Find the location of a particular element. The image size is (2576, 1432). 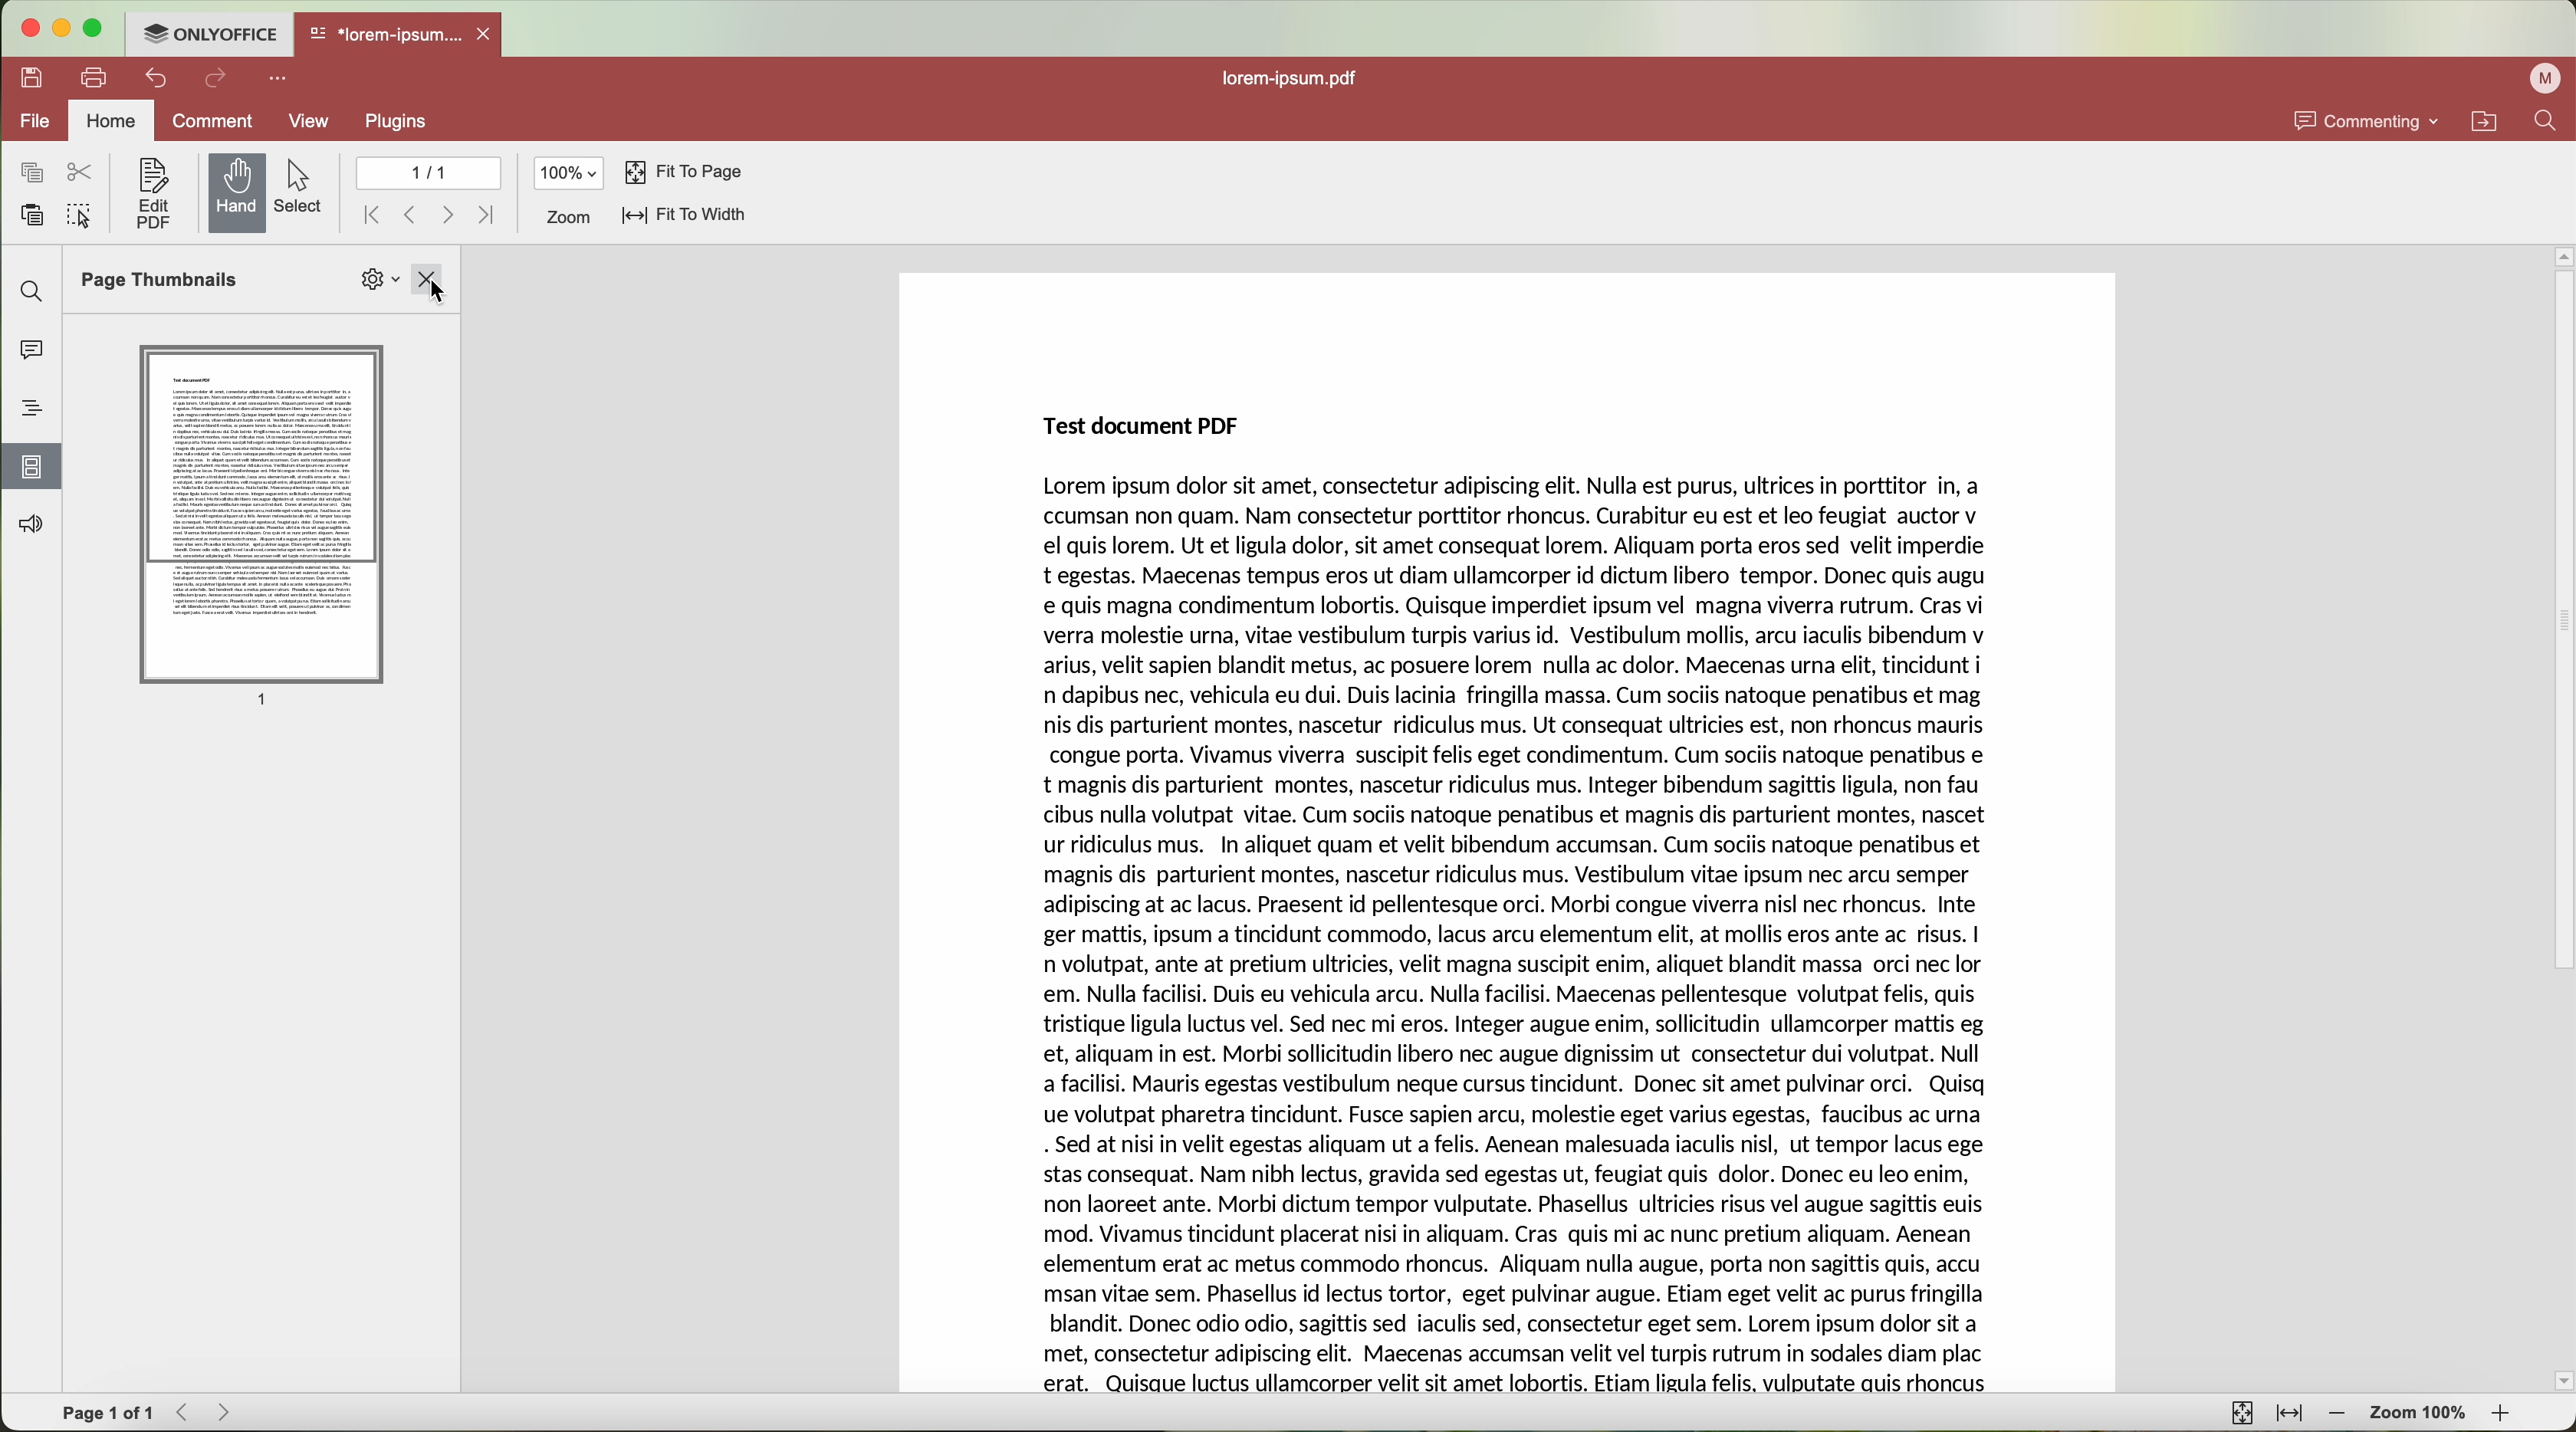

undo is located at coordinates (152, 78).